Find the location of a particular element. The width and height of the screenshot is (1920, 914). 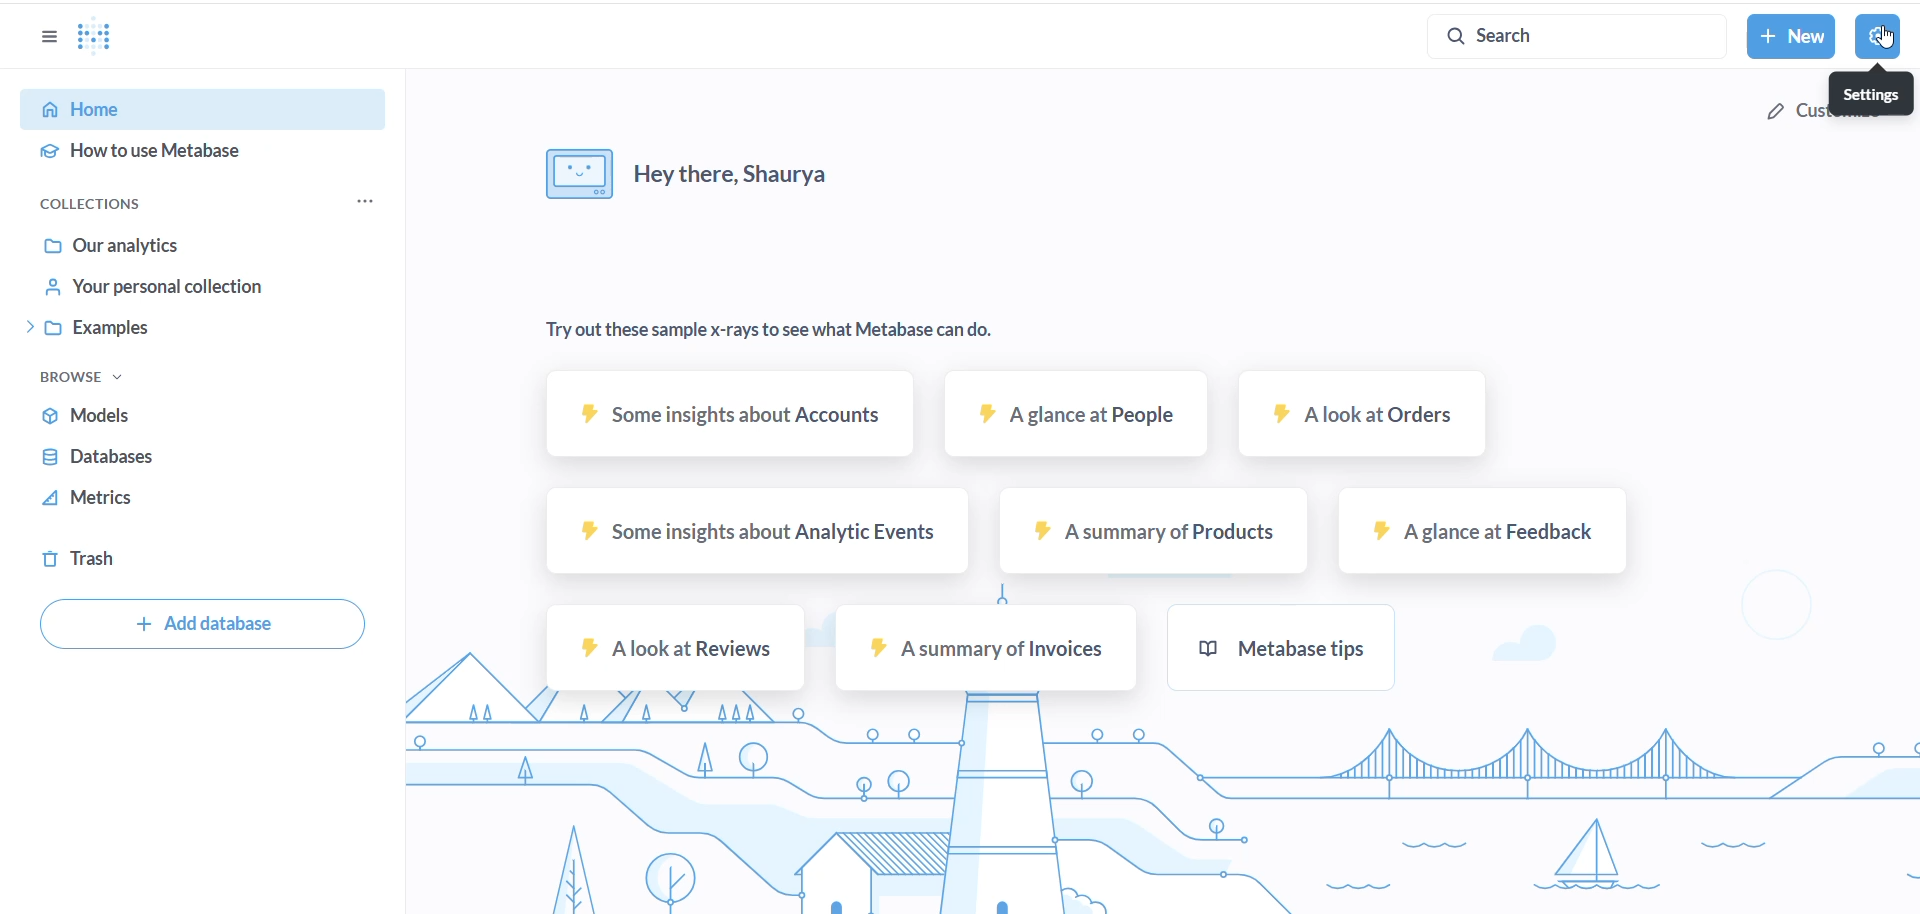

settings  is located at coordinates (1876, 93).